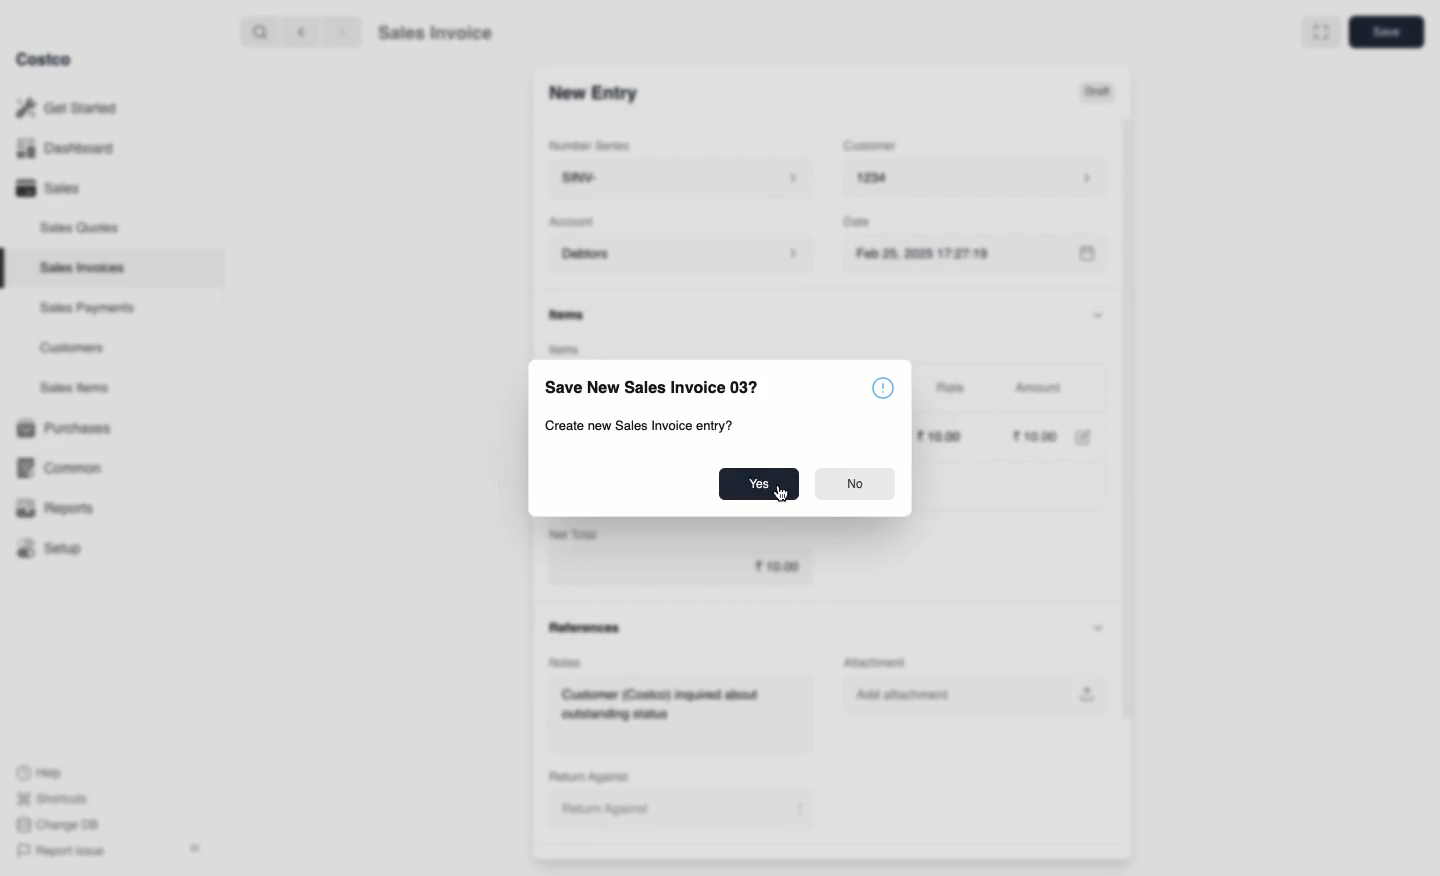  Describe the element at coordinates (43, 772) in the screenshot. I see `Help` at that location.